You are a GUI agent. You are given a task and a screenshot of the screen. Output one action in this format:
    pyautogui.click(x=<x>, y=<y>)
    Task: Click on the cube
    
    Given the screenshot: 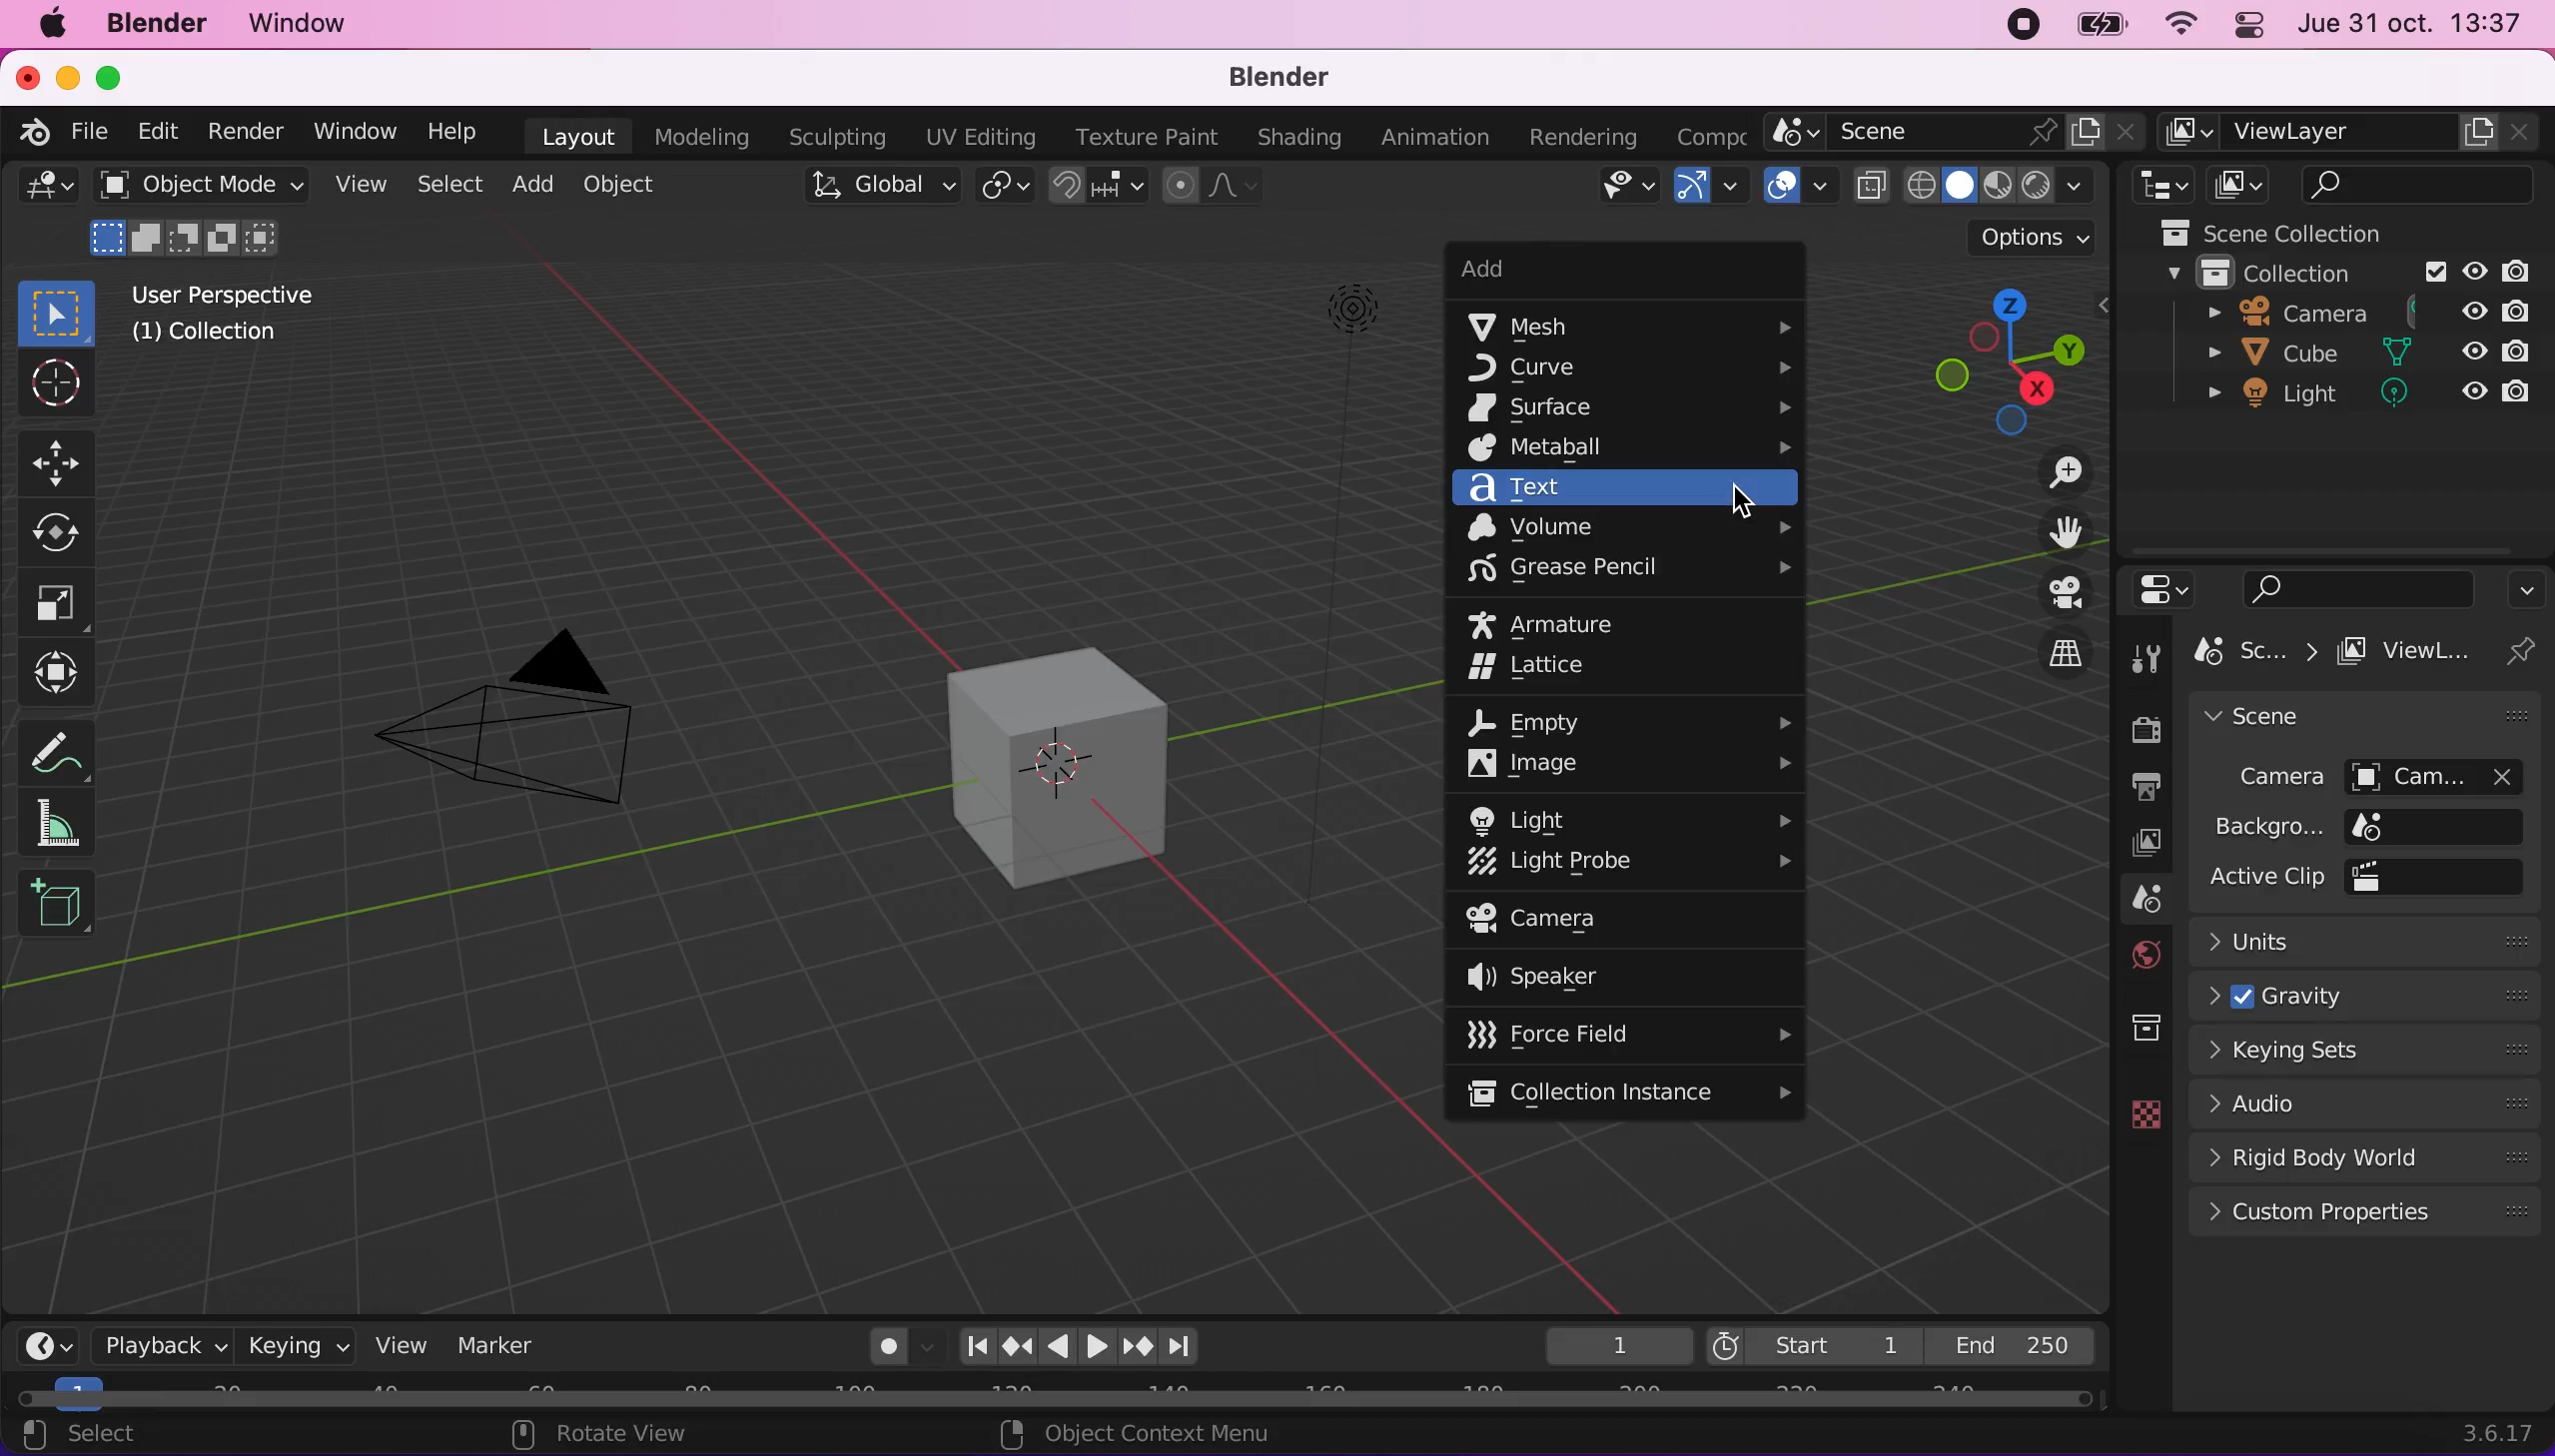 What is the action you would take?
    pyautogui.click(x=2362, y=352)
    